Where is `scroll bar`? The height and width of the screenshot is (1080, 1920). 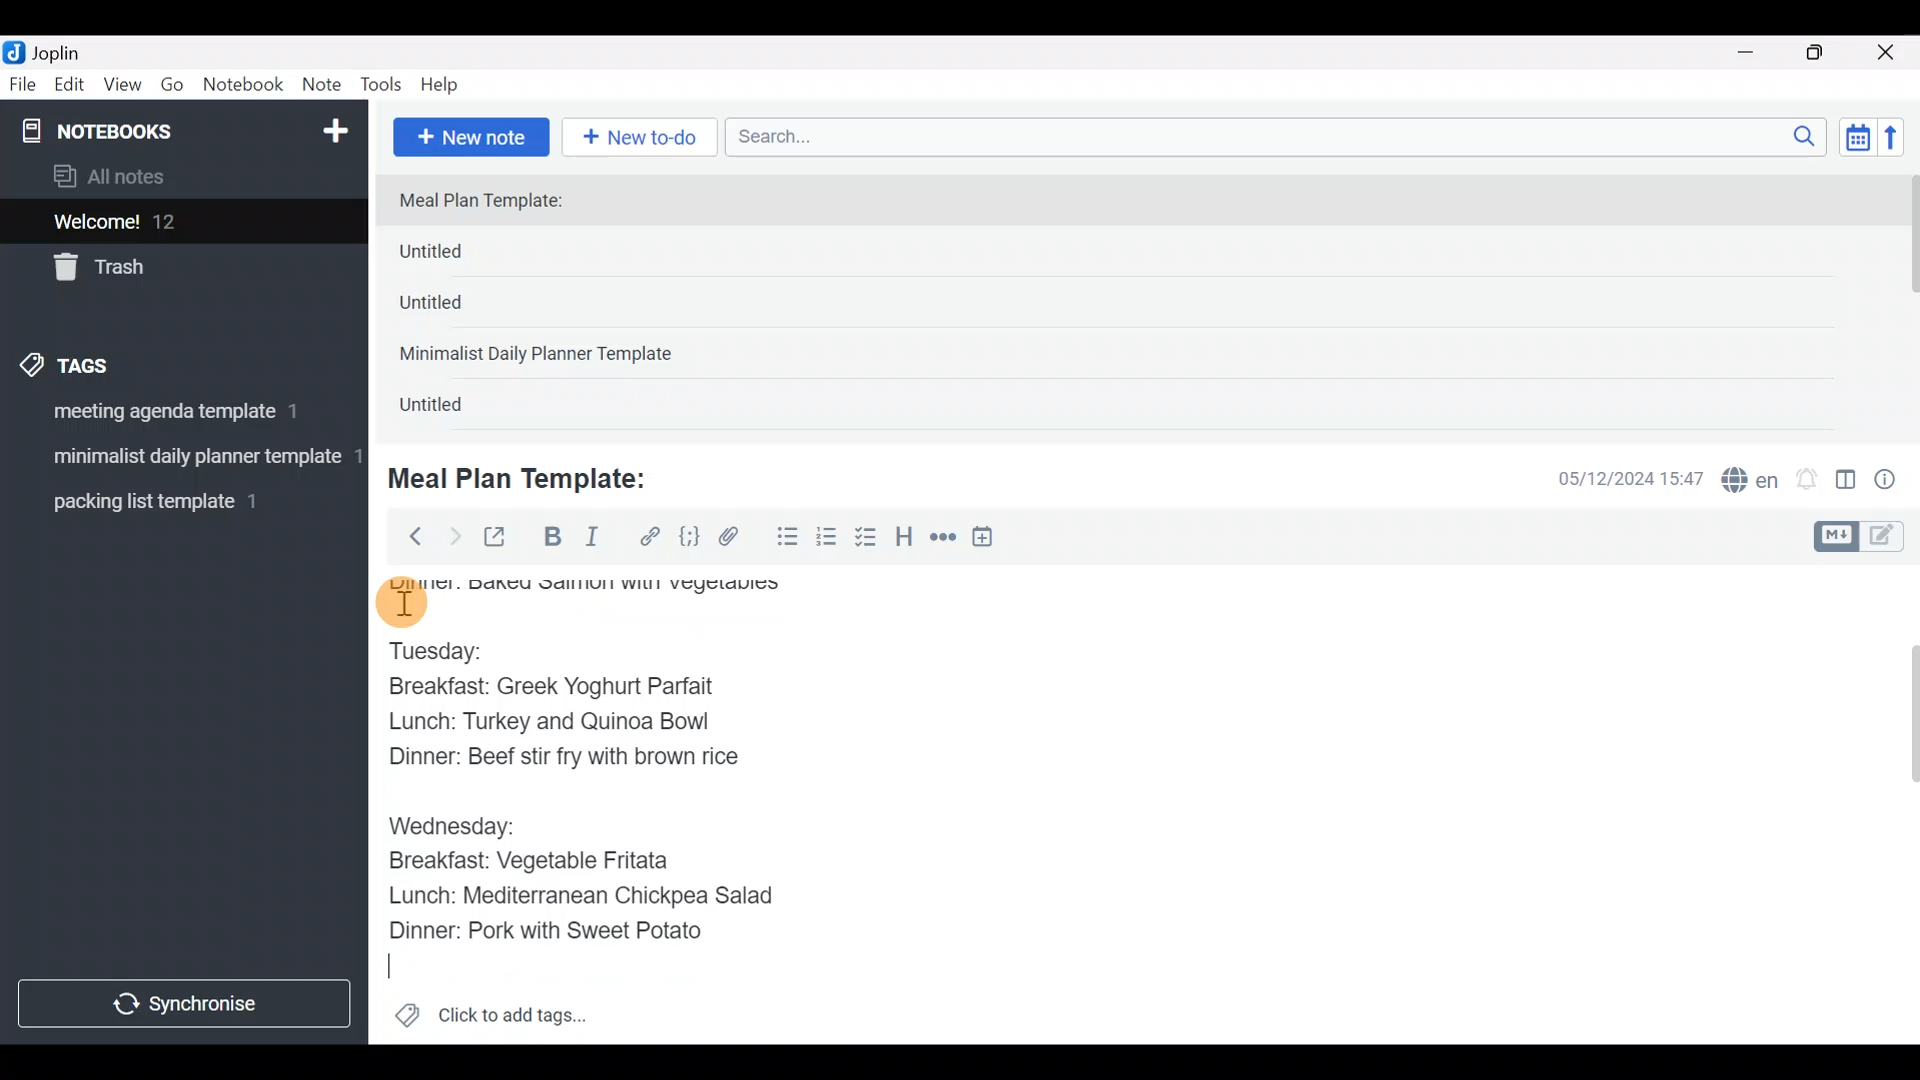 scroll bar is located at coordinates (1907, 302).